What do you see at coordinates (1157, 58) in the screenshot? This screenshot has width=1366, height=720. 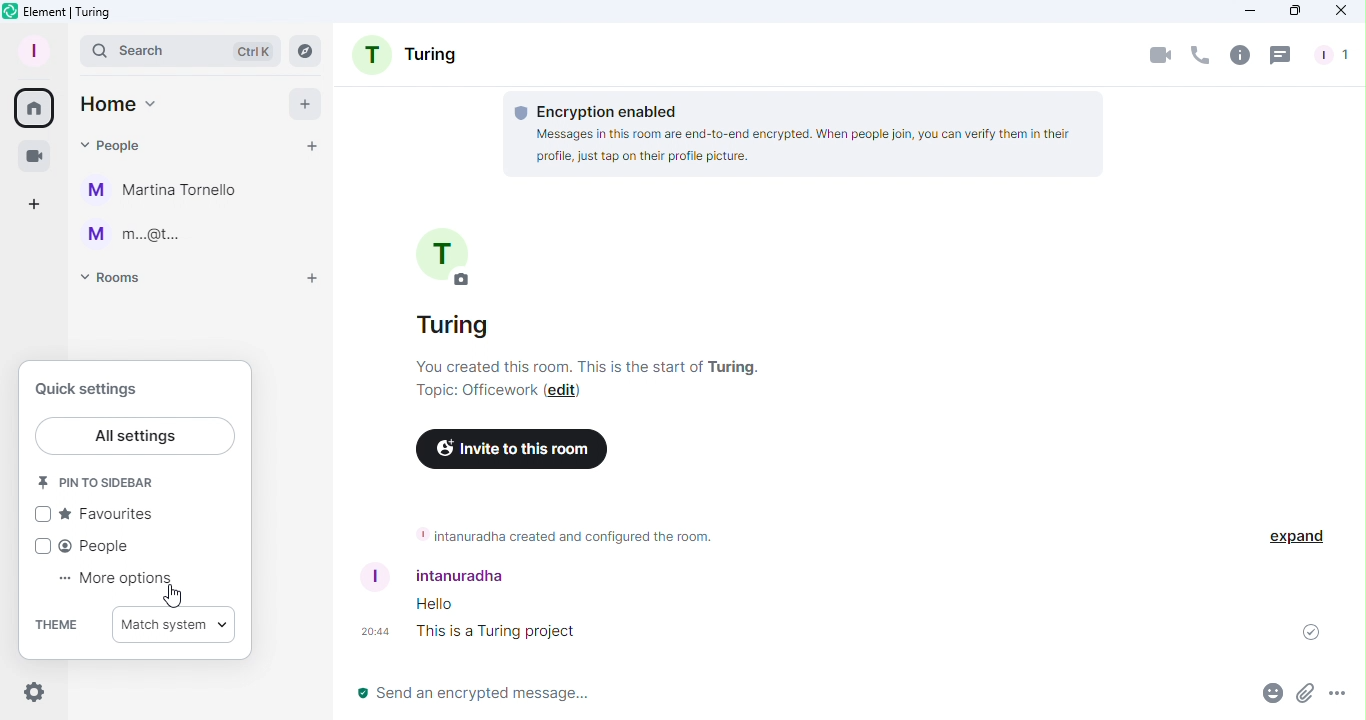 I see `Video call` at bounding box center [1157, 58].